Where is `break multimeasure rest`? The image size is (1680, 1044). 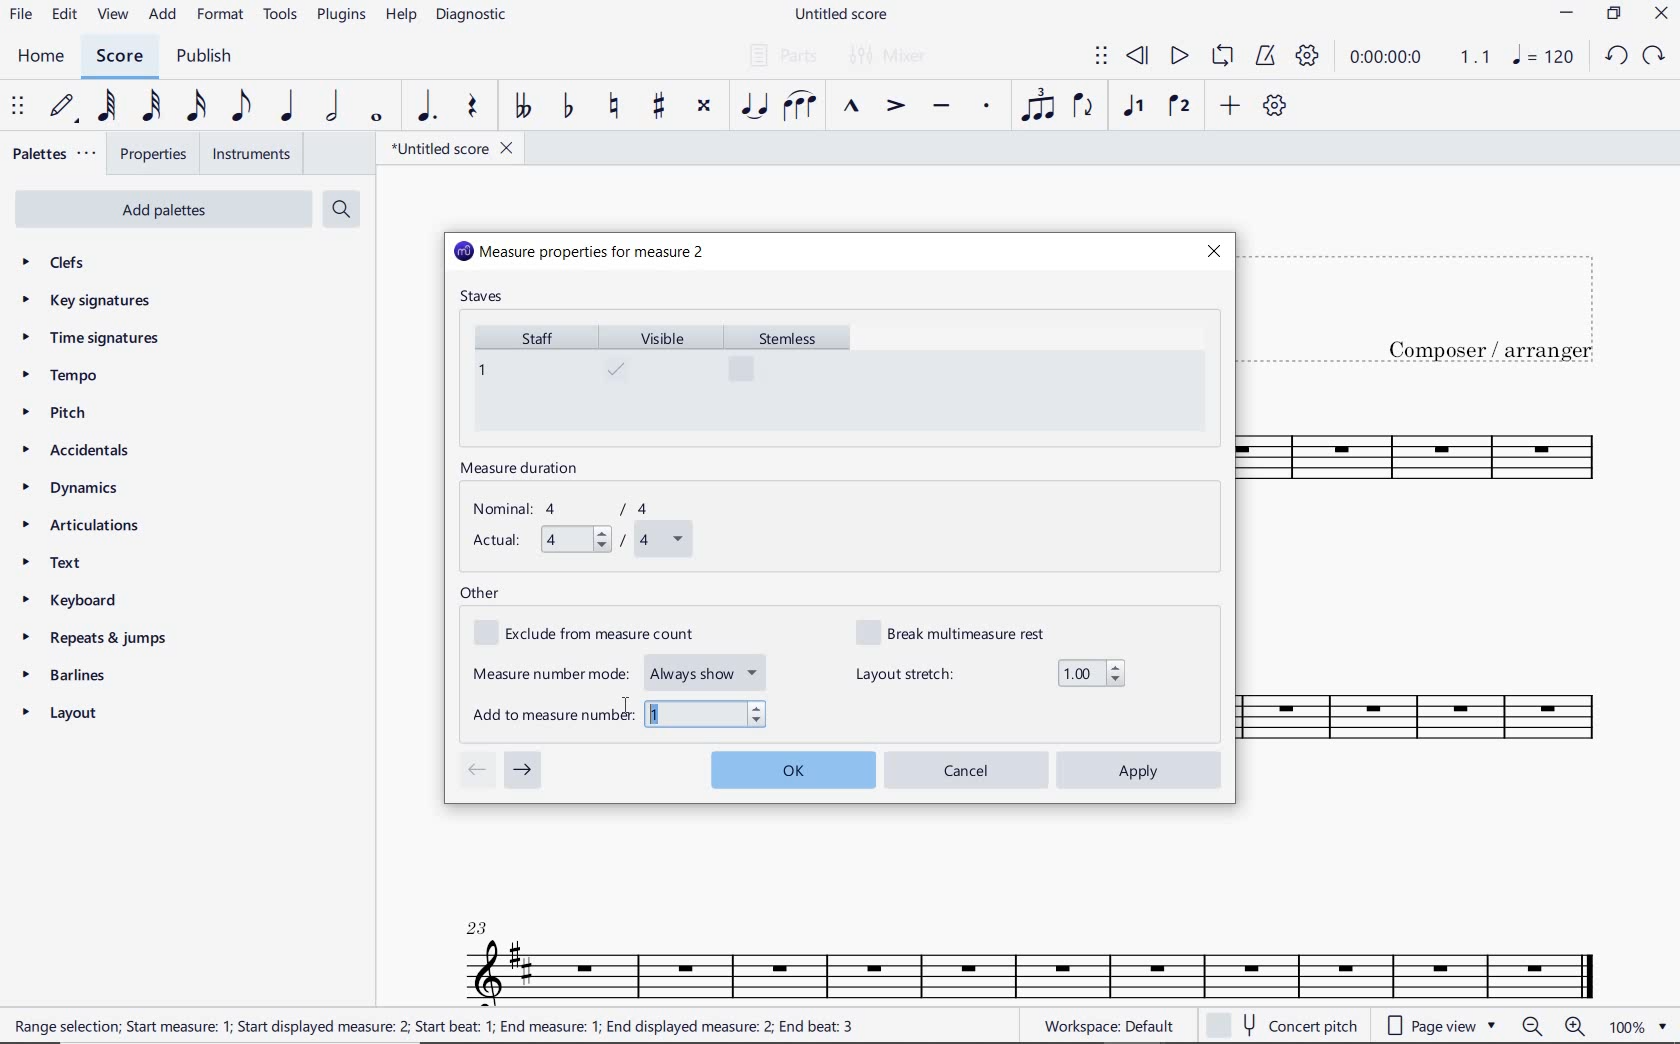
break multimeasure rest is located at coordinates (965, 631).